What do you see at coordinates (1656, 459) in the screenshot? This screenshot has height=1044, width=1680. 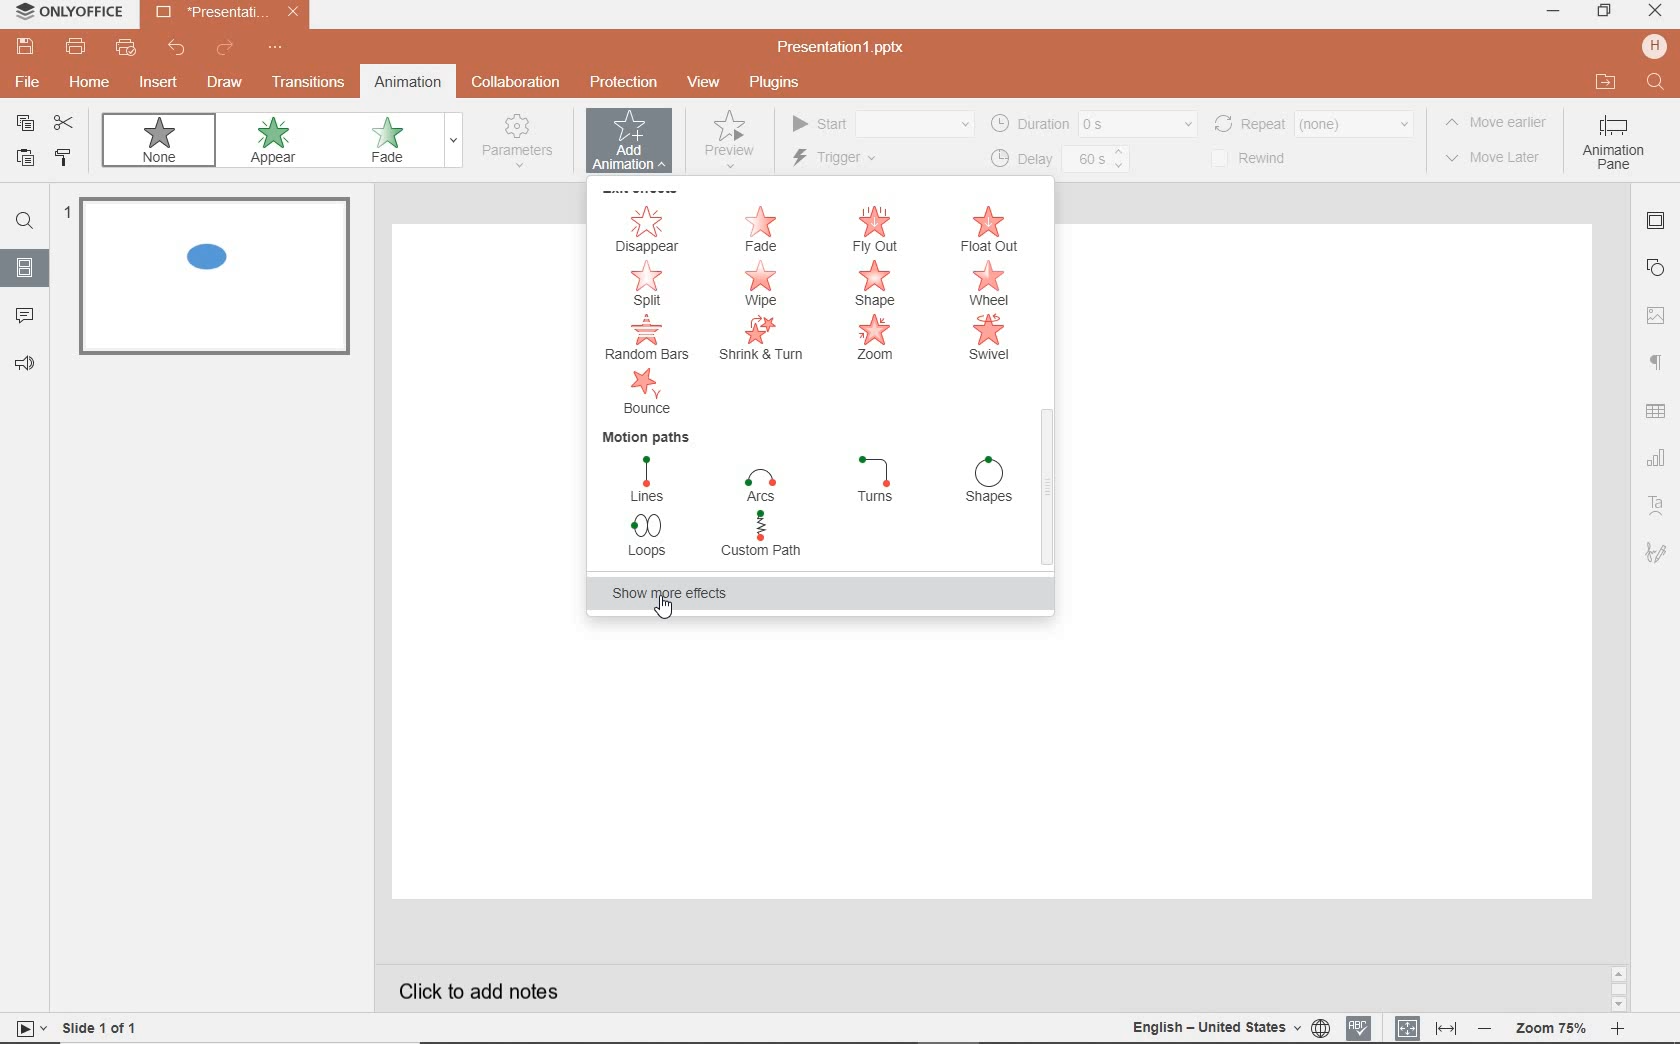 I see `chart settings` at bounding box center [1656, 459].